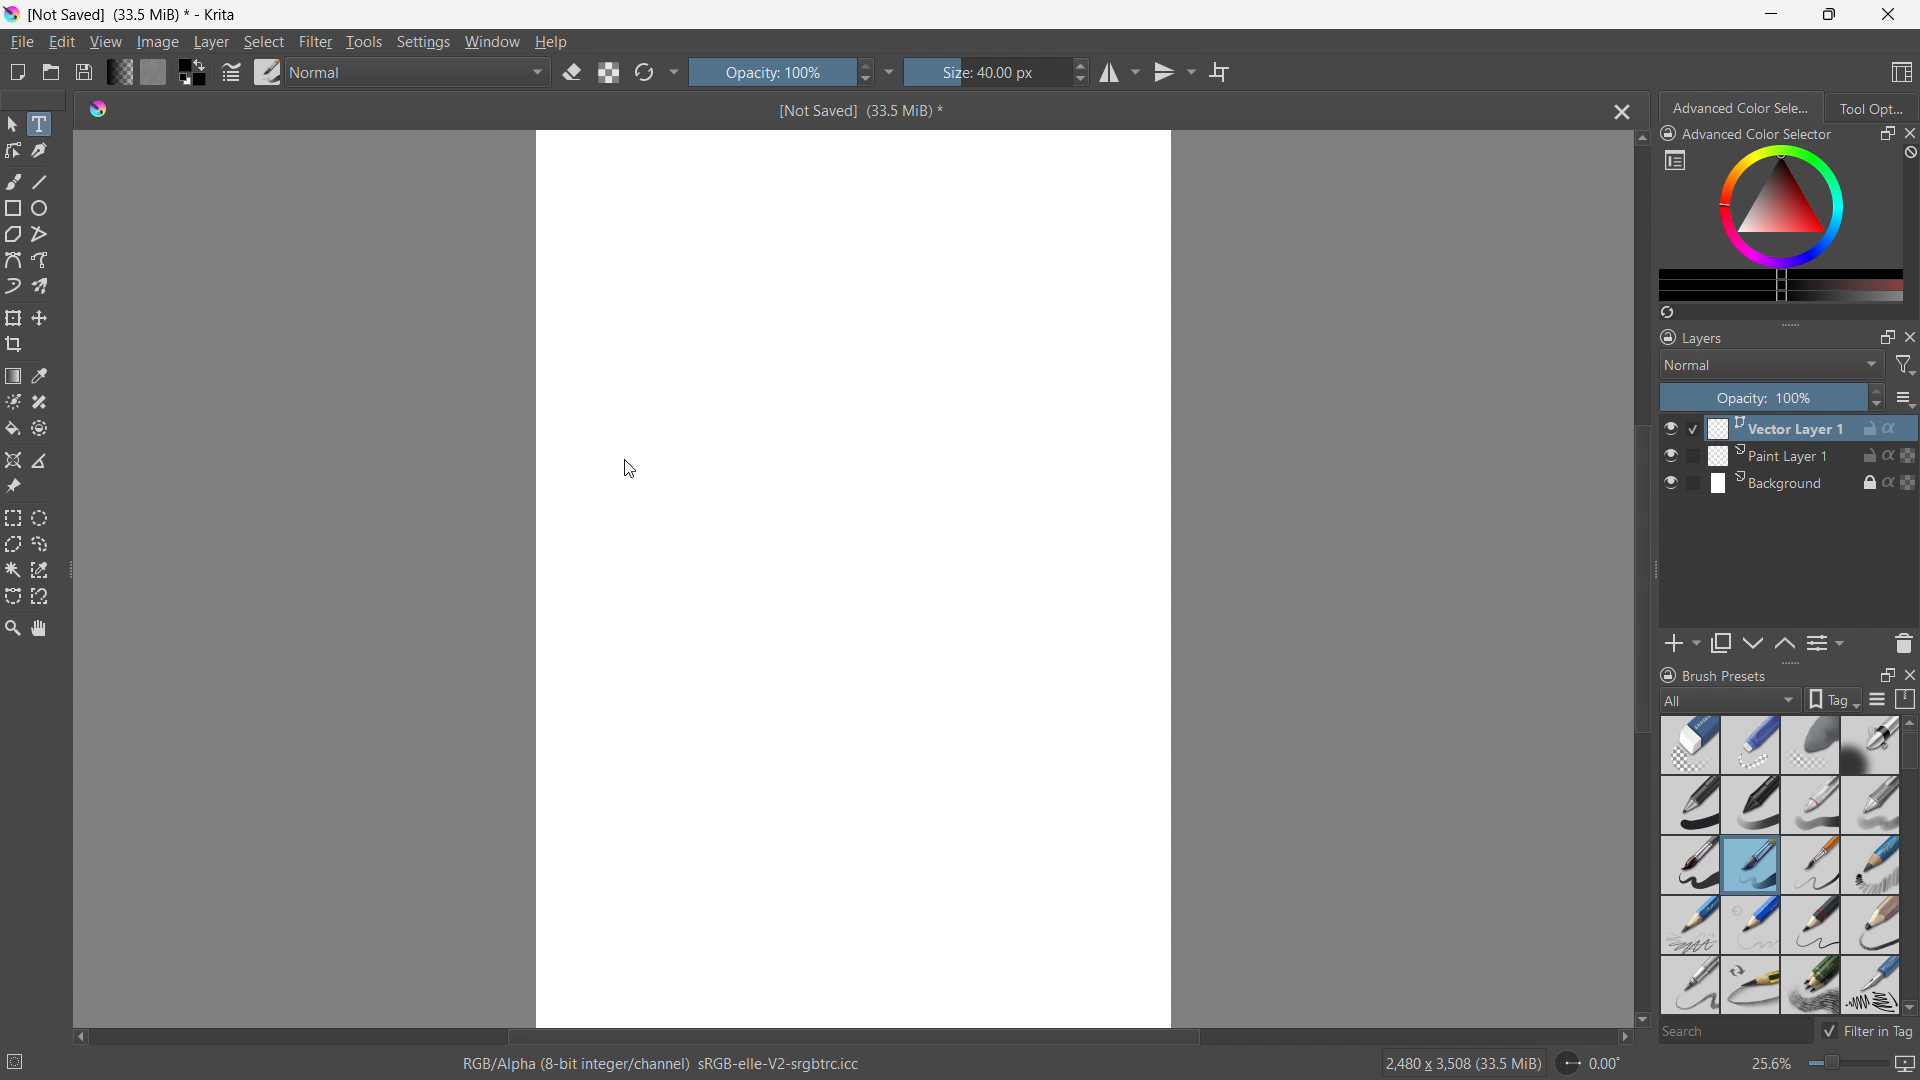 The width and height of the screenshot is (1920, 1080). What do you see at coordinates (551, 41) in the screenshot?
I see `help` at bounding box center [551, 41].